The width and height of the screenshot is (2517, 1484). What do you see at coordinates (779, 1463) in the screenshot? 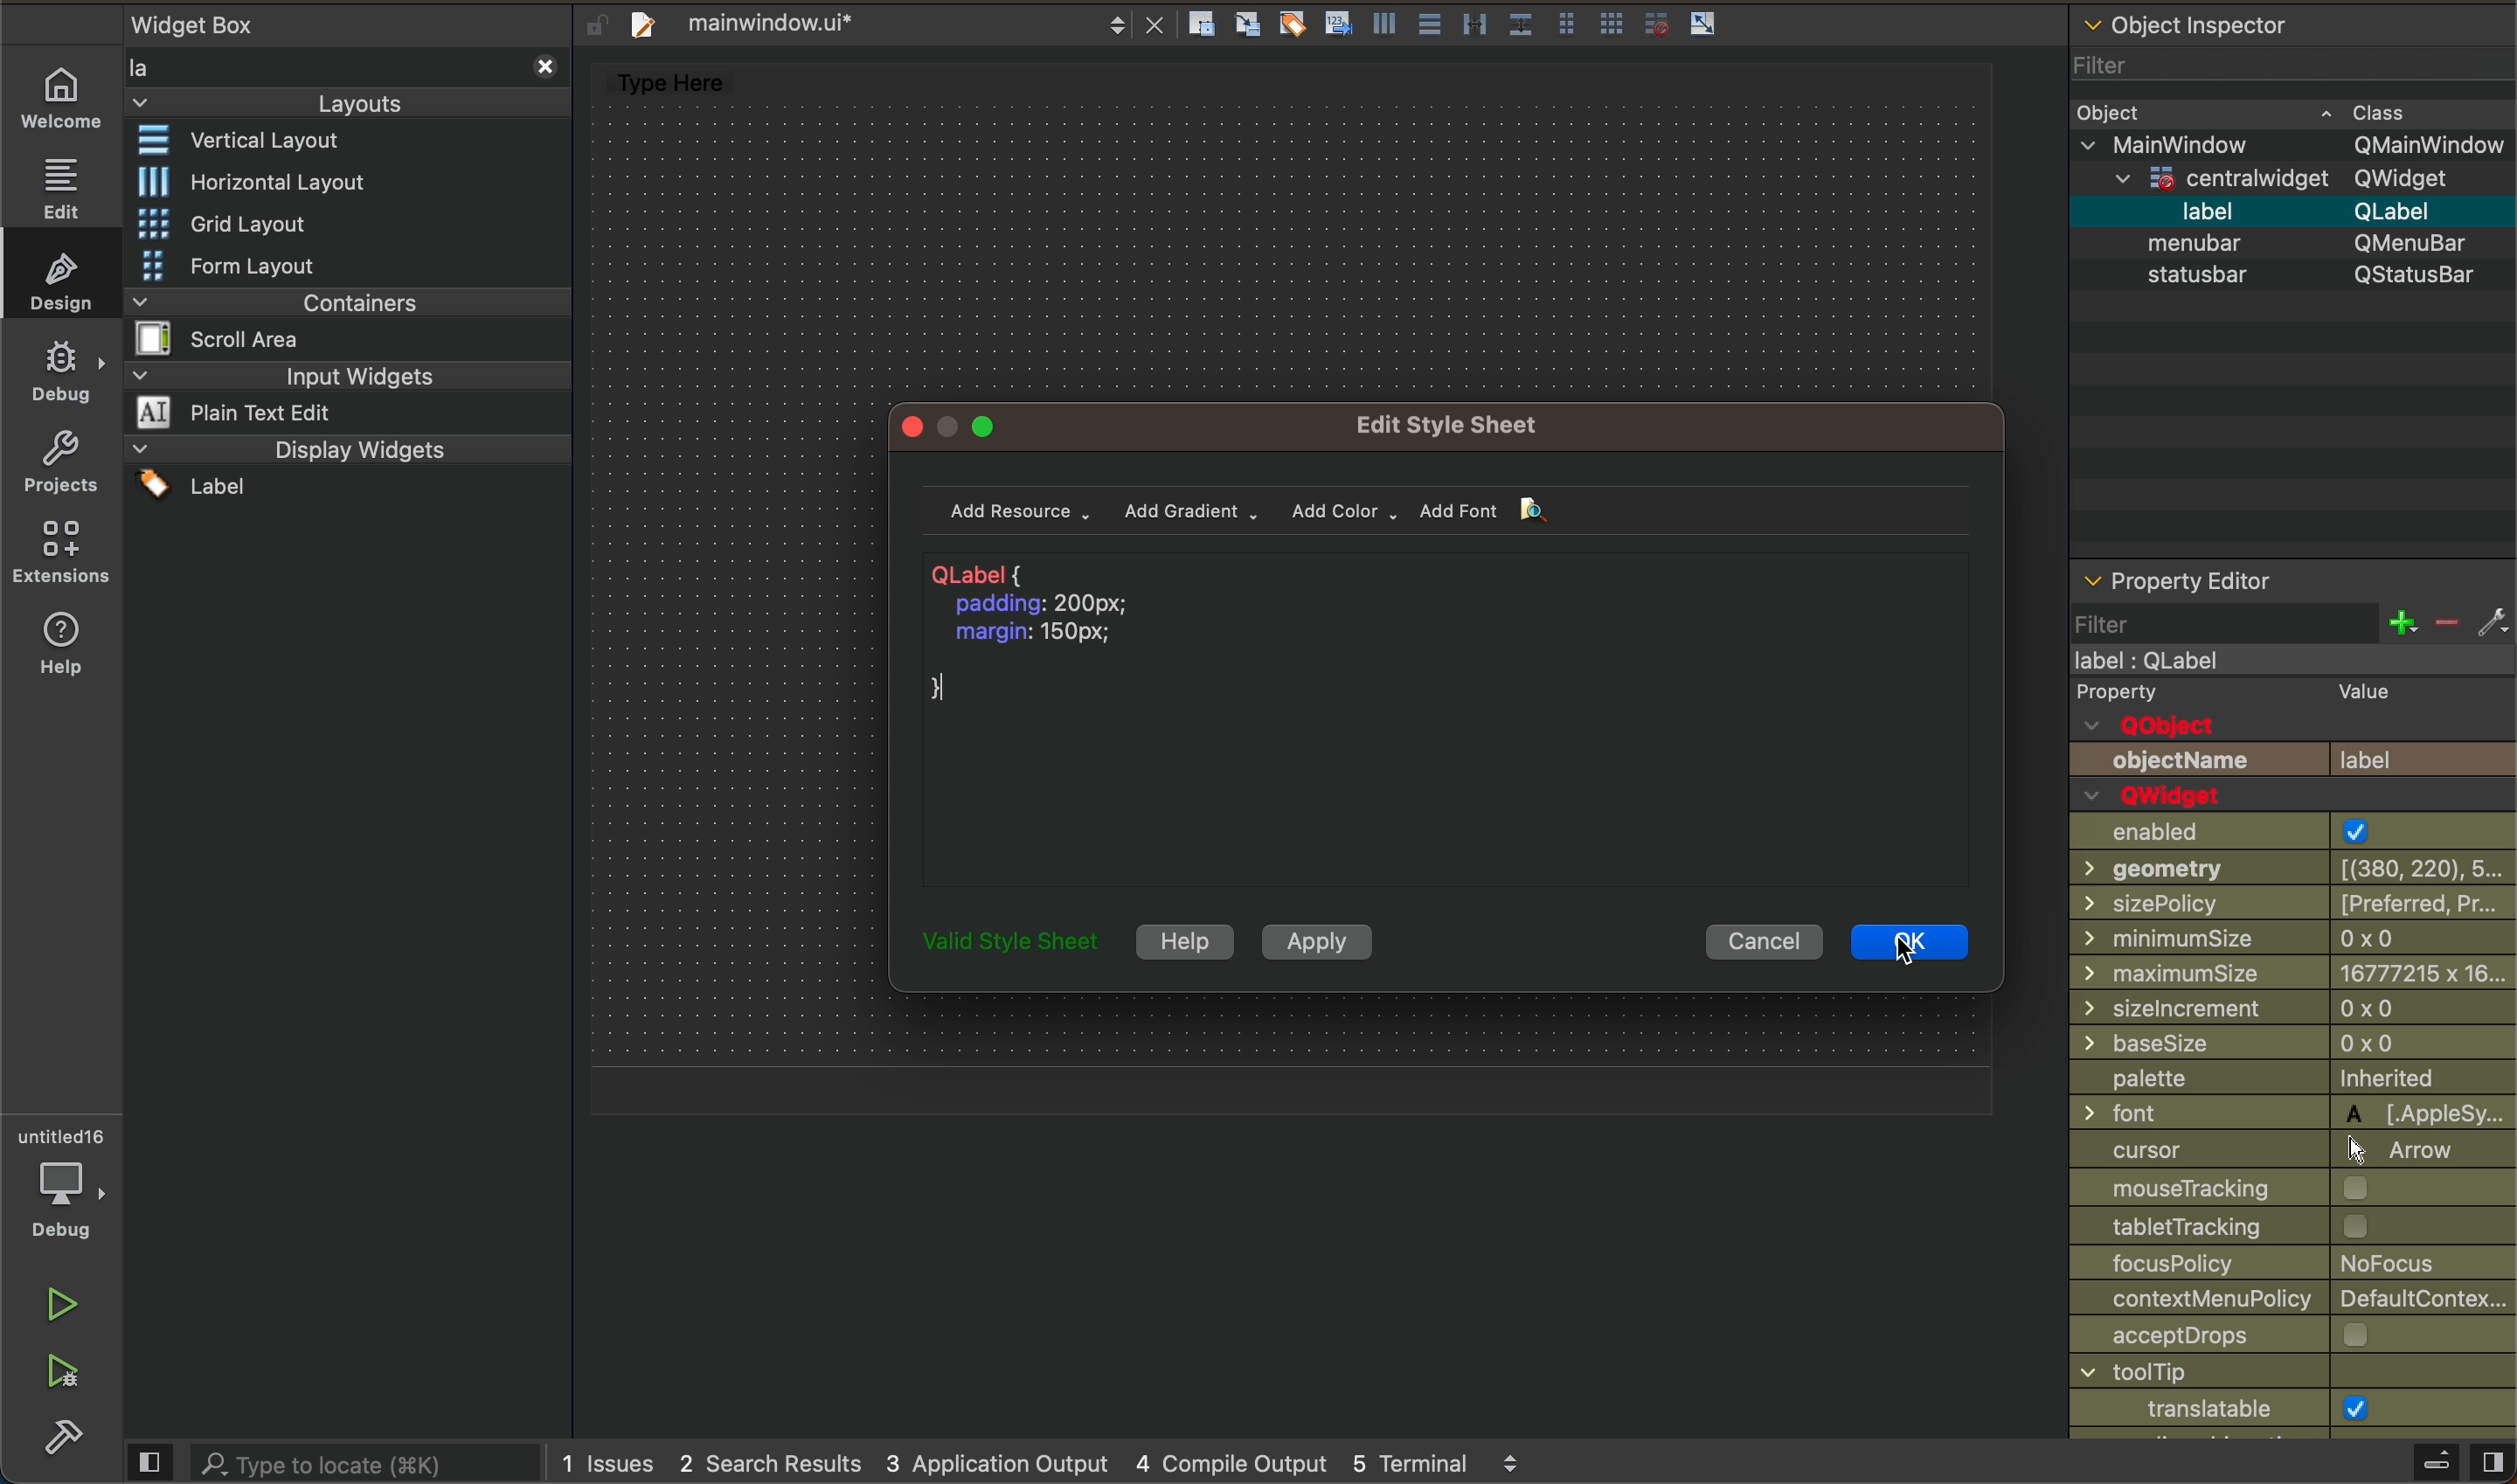
I see `2 search result` at bounding box center [779, 1463].